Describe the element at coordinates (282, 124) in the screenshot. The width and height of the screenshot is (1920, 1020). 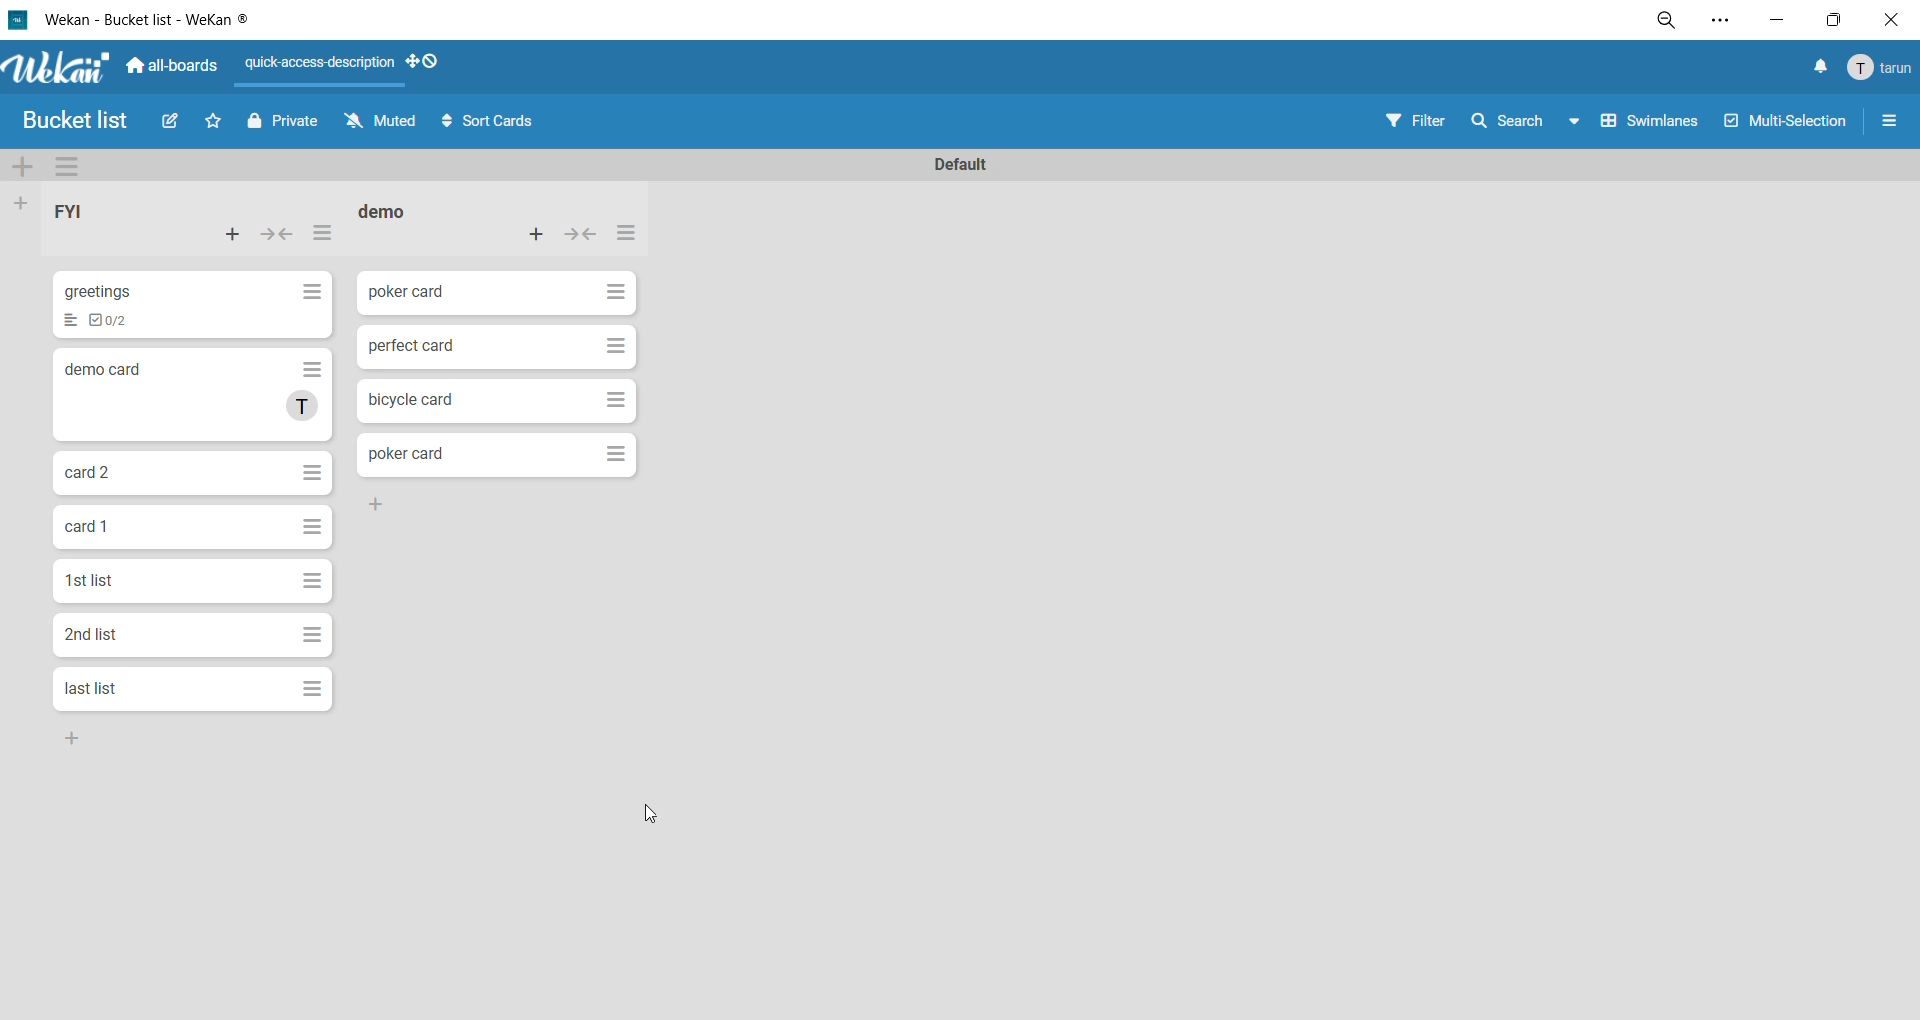
I see `private` at that location.